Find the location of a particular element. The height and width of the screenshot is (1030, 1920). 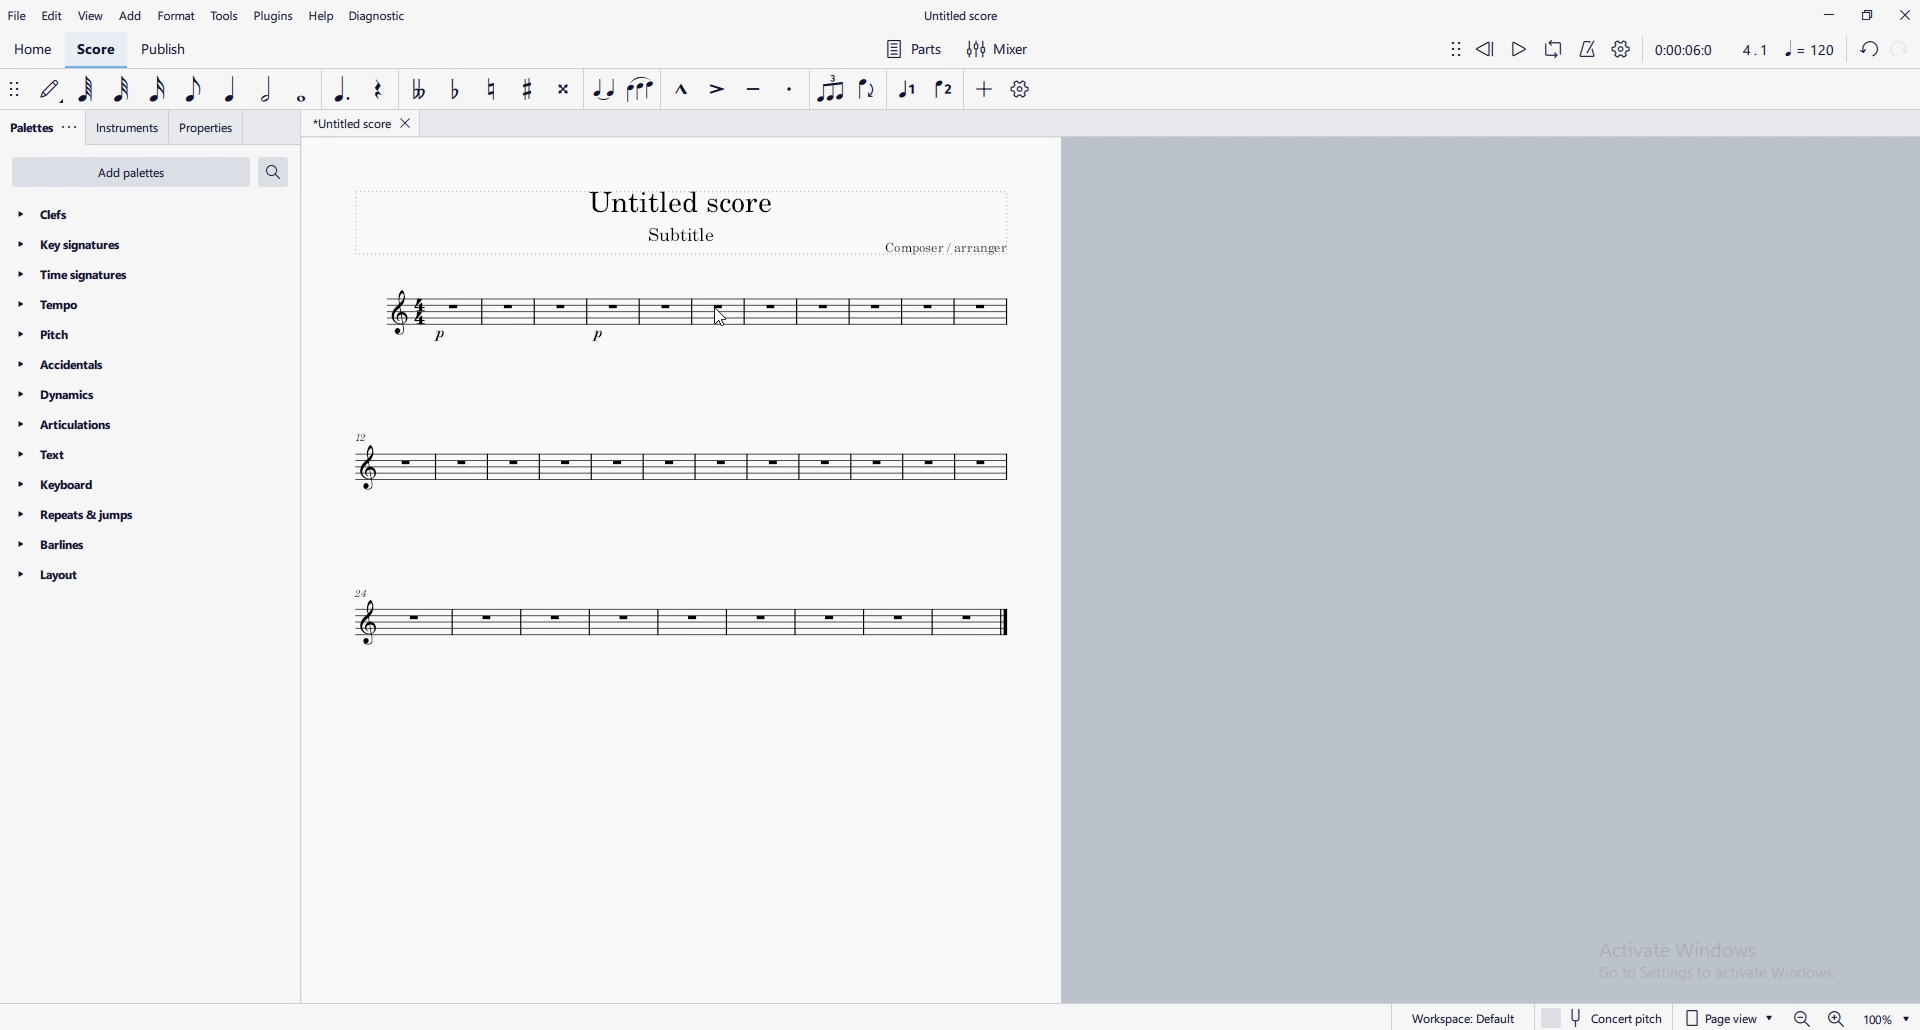

play is located at coordinates (1519, 48).